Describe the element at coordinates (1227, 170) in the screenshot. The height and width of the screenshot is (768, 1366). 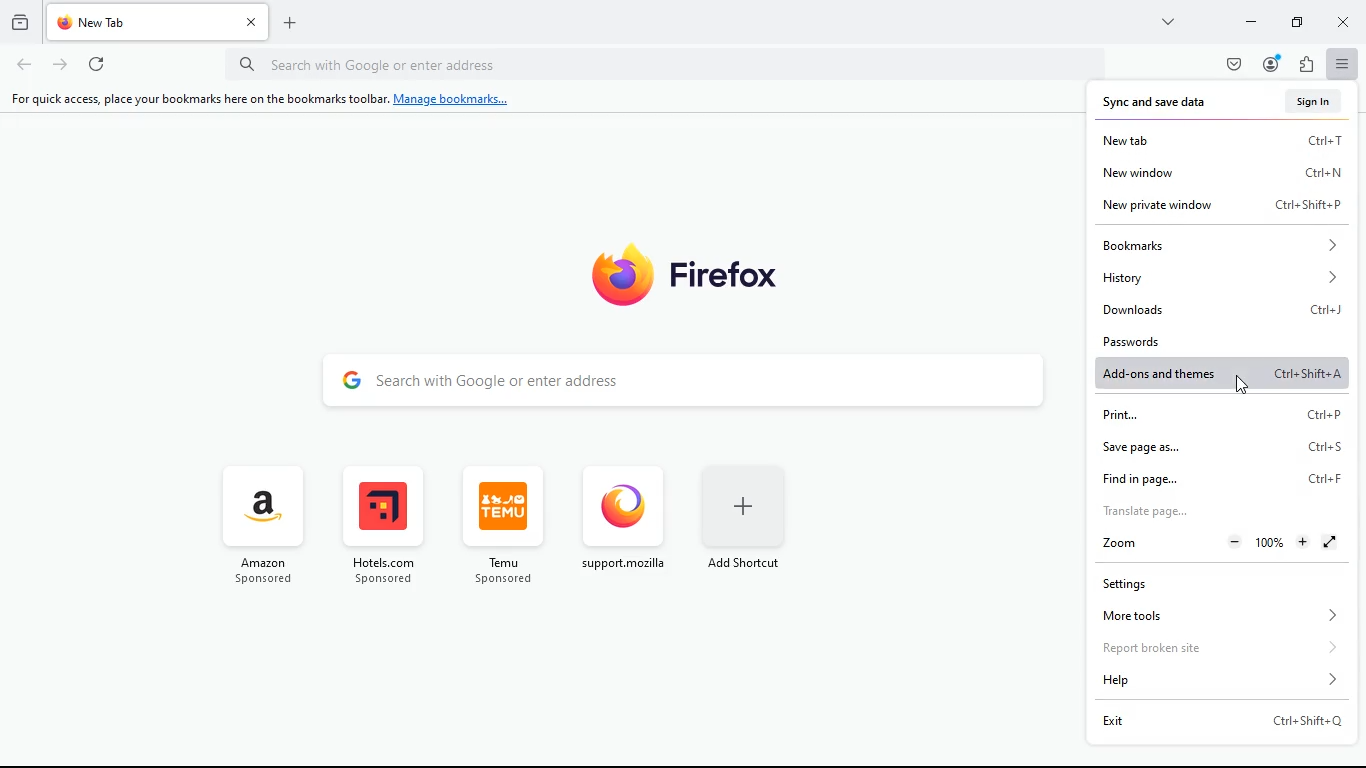
I see `new window  ctrl+n` at that location.